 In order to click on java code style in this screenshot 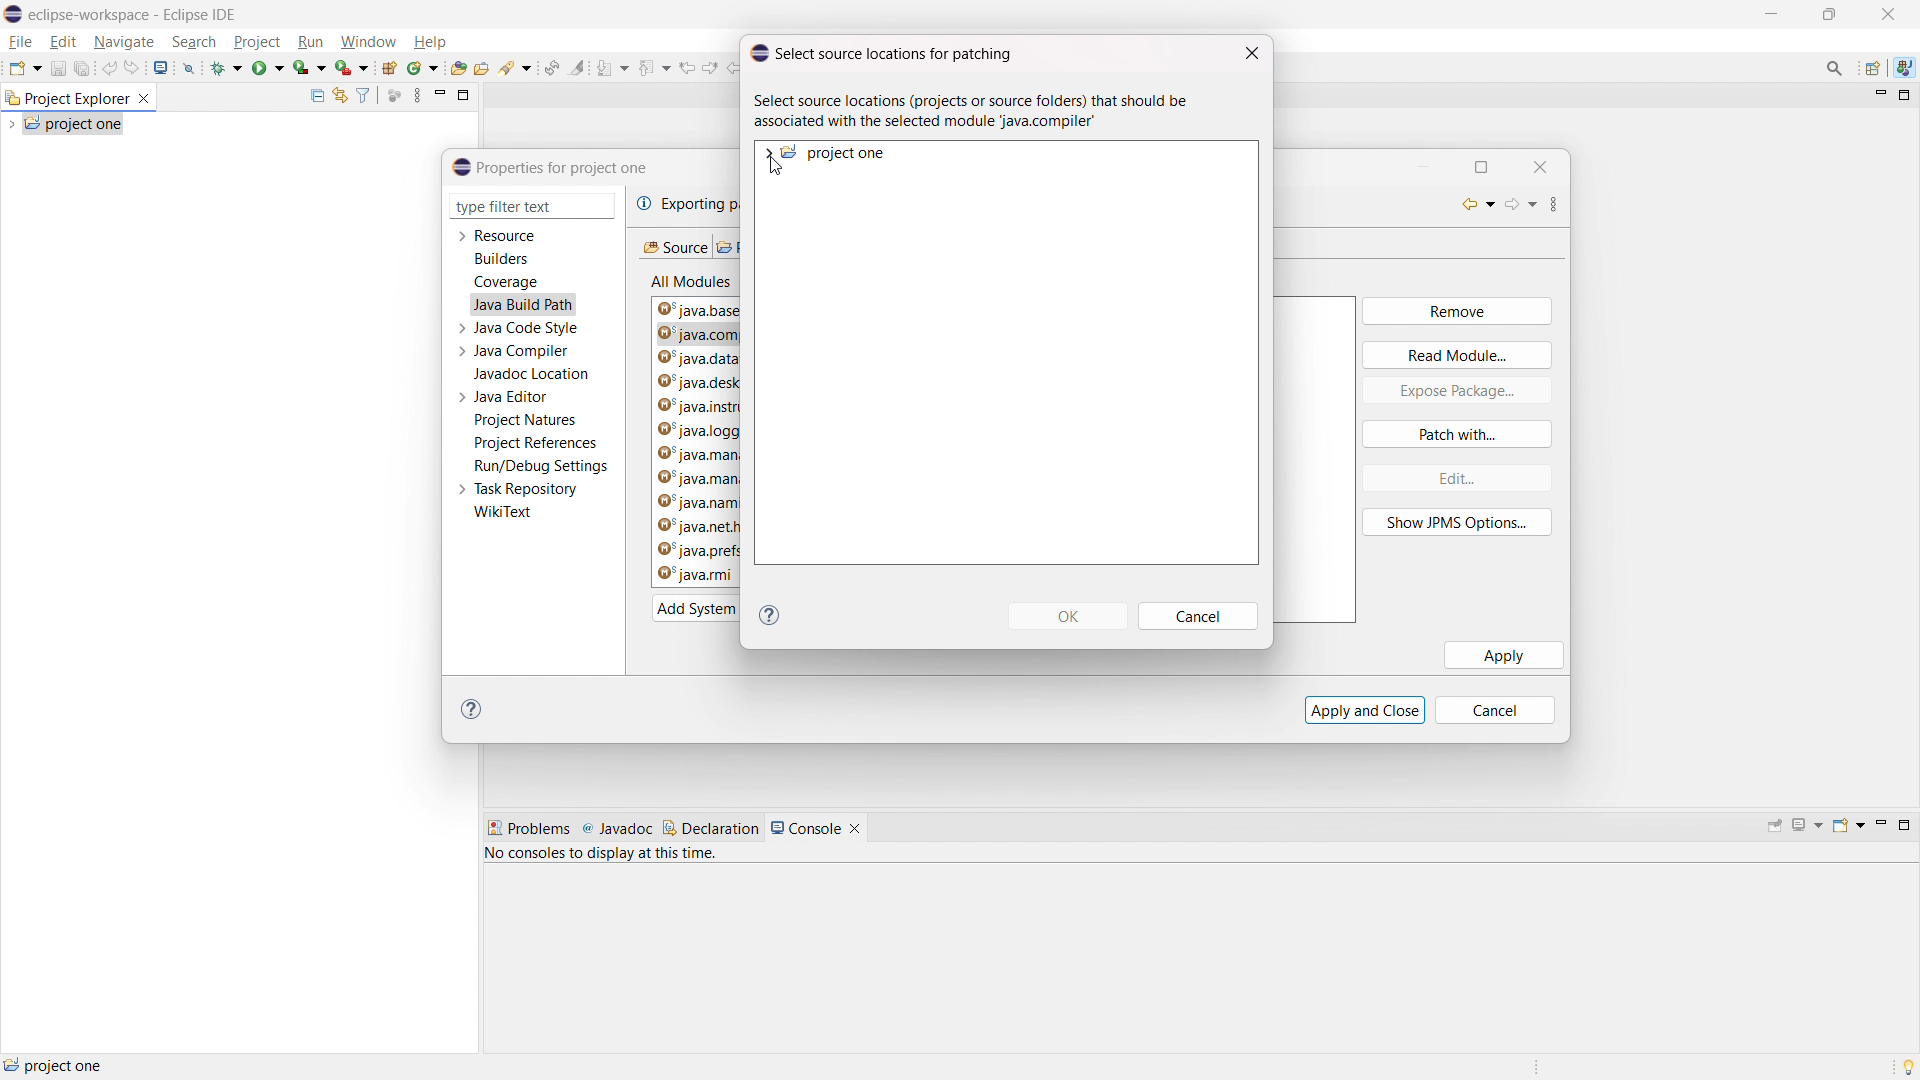, I will do `click(528, 328)`.